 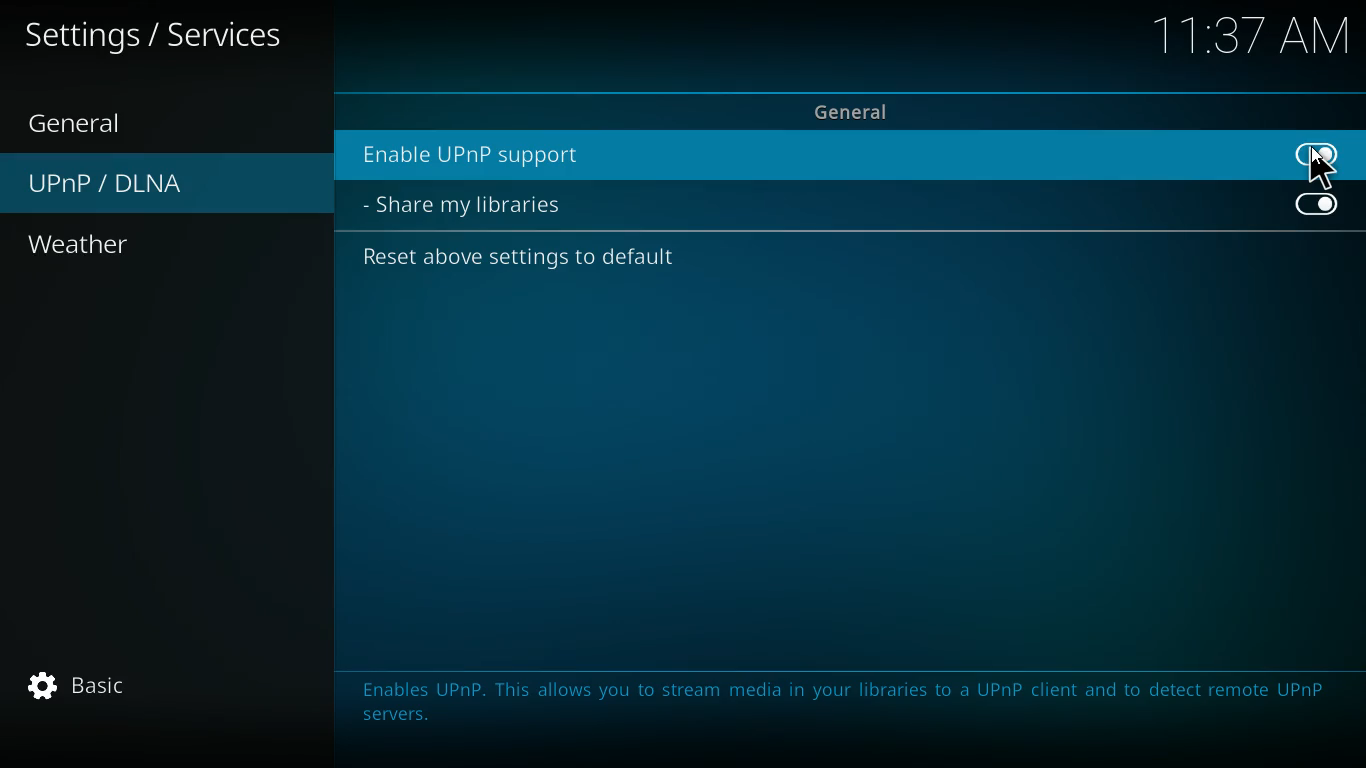 What do you see at coordinates (164, 185) in the screenshot?
I see `upnp / dlna` at bounding box center [164, 185].